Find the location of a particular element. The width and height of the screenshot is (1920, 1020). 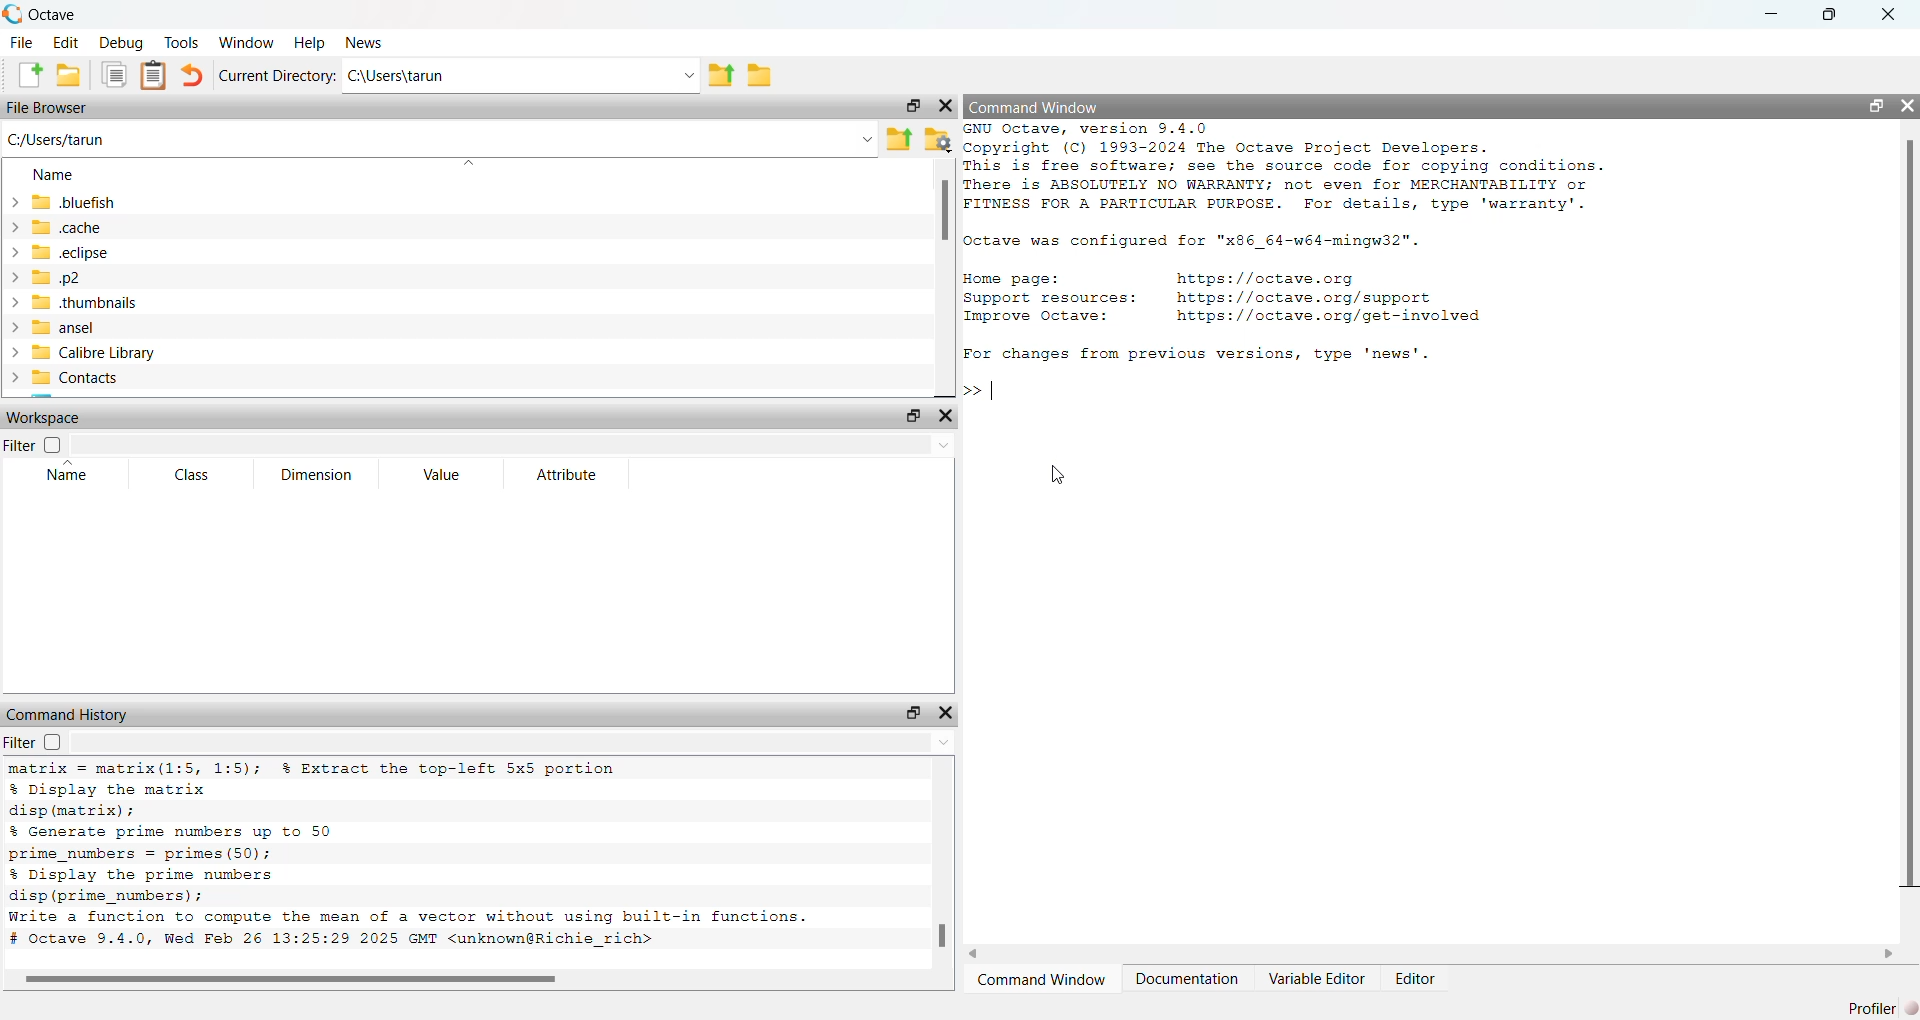

maximise is located at coordinates (1829, 12).